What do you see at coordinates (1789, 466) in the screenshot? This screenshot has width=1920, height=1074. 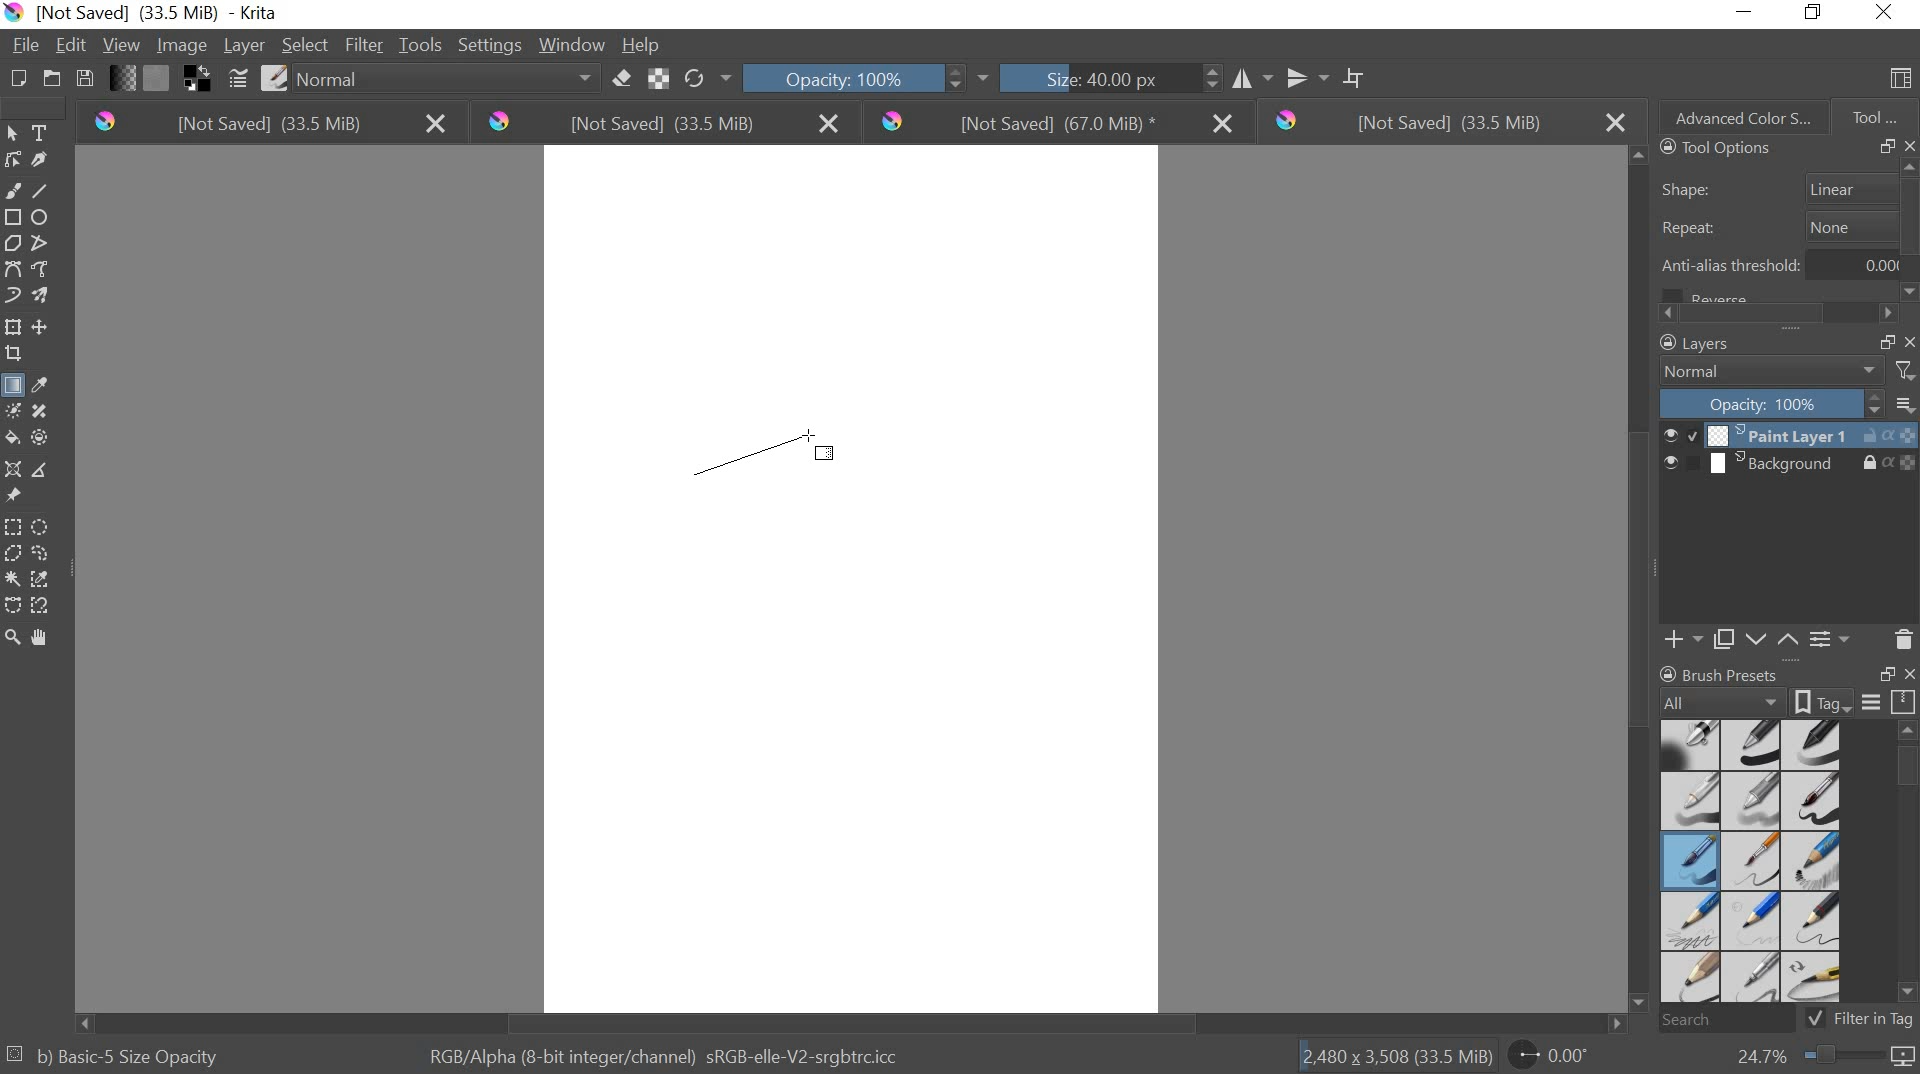 I see `BACKGROUND` at bounding box center [1789, 466].